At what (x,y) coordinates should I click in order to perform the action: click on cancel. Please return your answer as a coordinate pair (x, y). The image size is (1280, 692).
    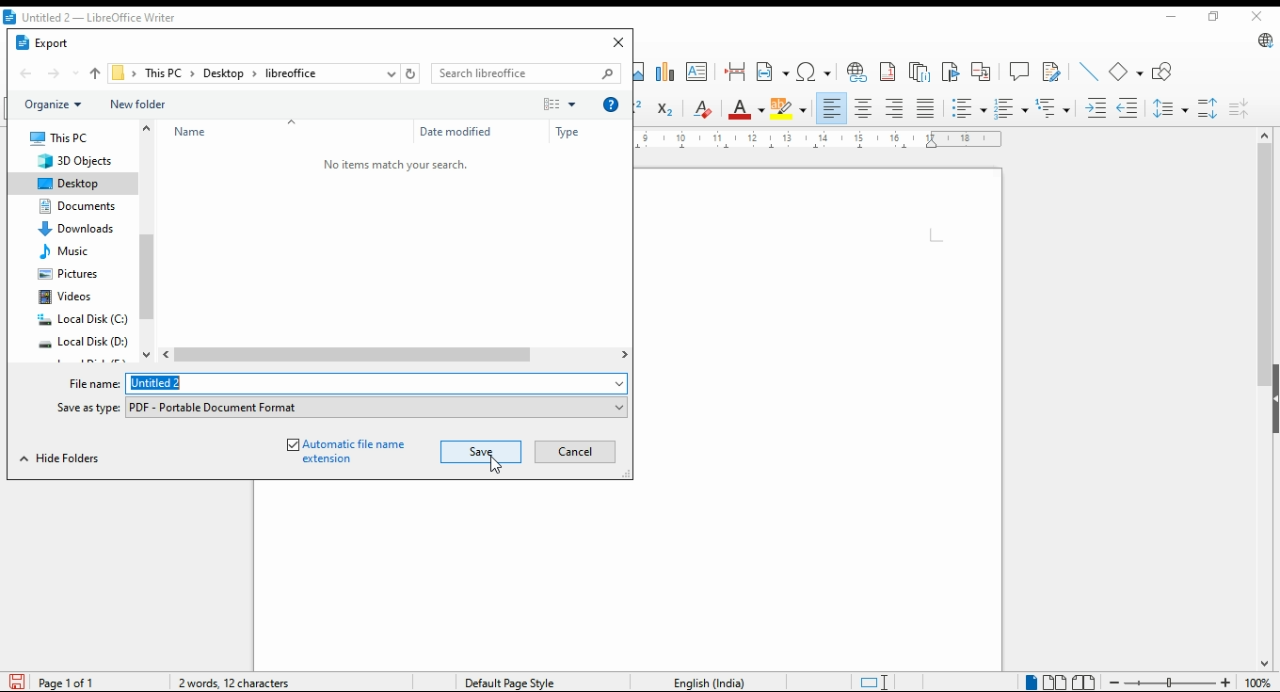
    Looking at the image, I should click on (574, 451).